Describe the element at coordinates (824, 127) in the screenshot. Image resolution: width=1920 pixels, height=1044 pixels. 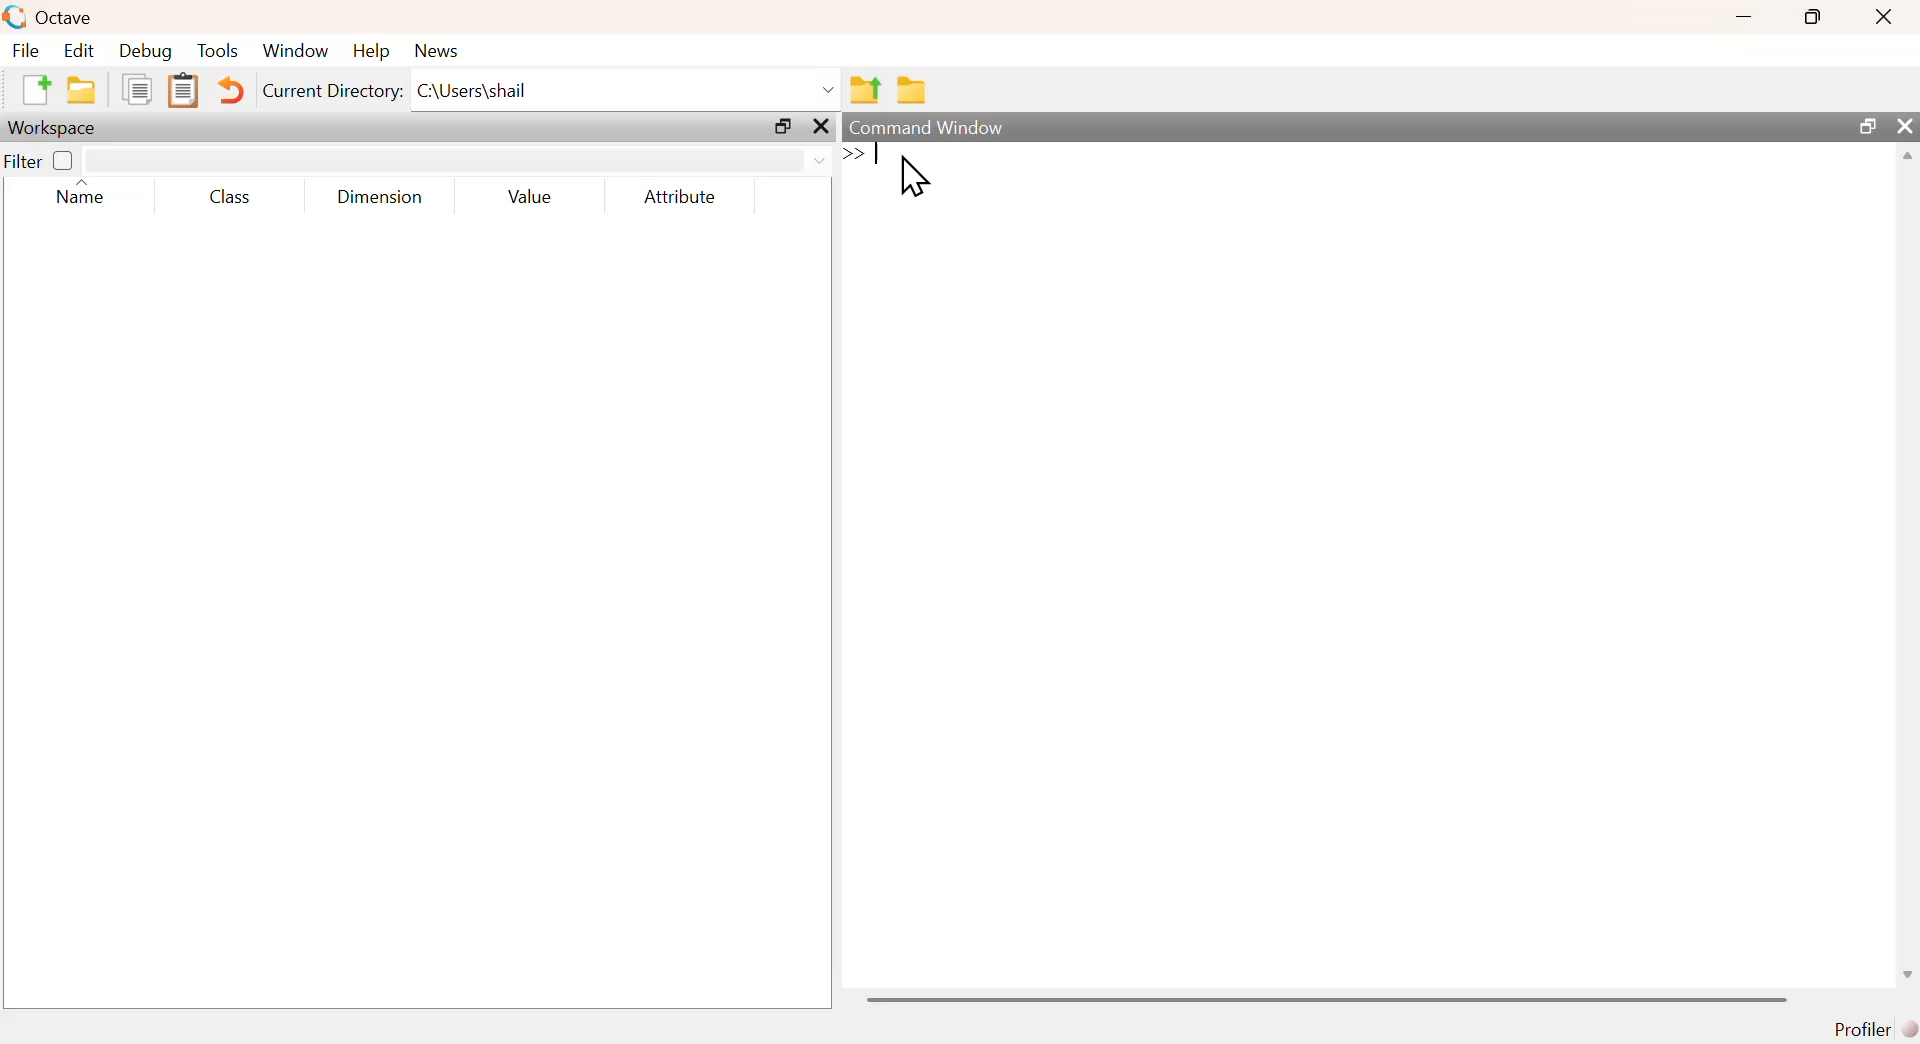
I see `close` at that location.